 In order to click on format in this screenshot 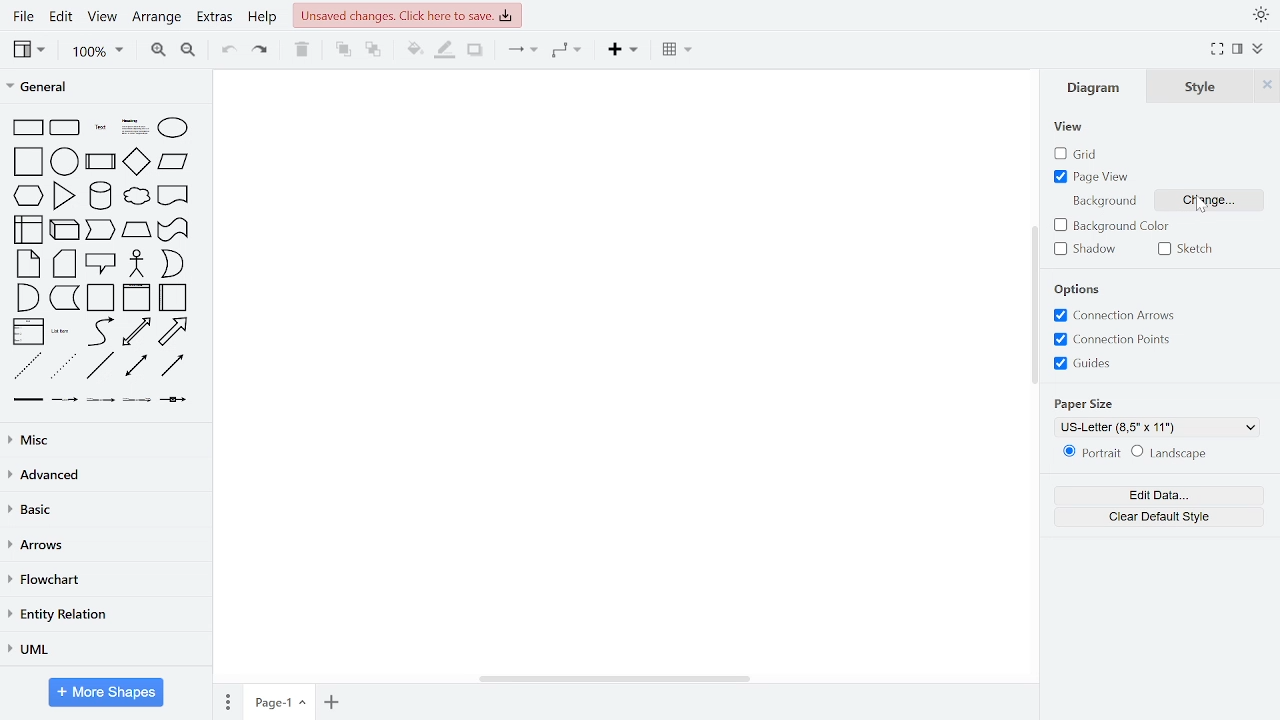, I will do `click(1237, 50)`.